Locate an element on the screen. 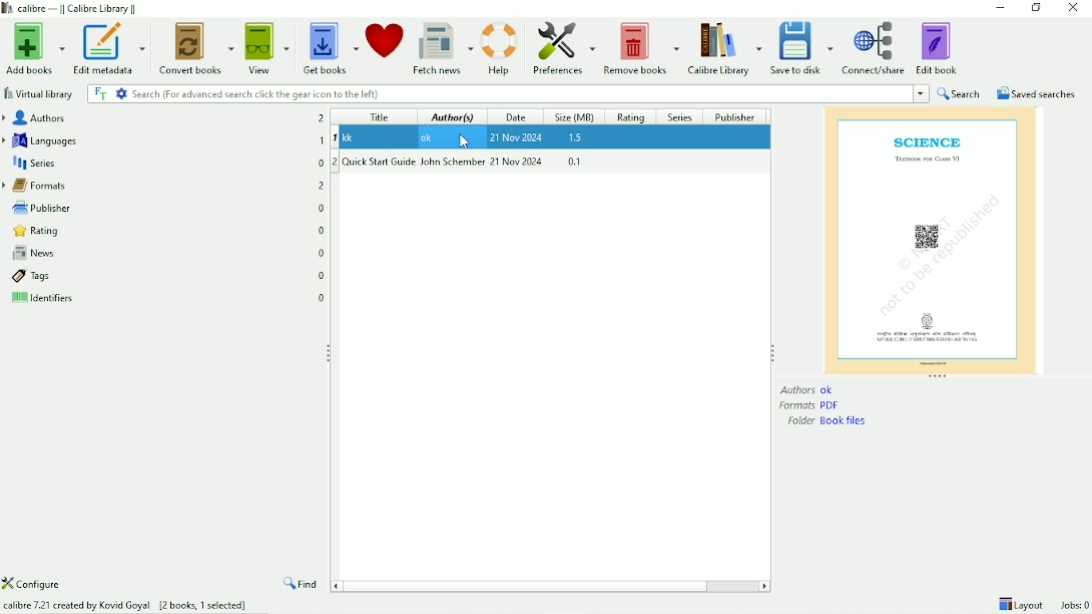 The image size is (1092, 614). Formats is located at coordinates (810, 406).